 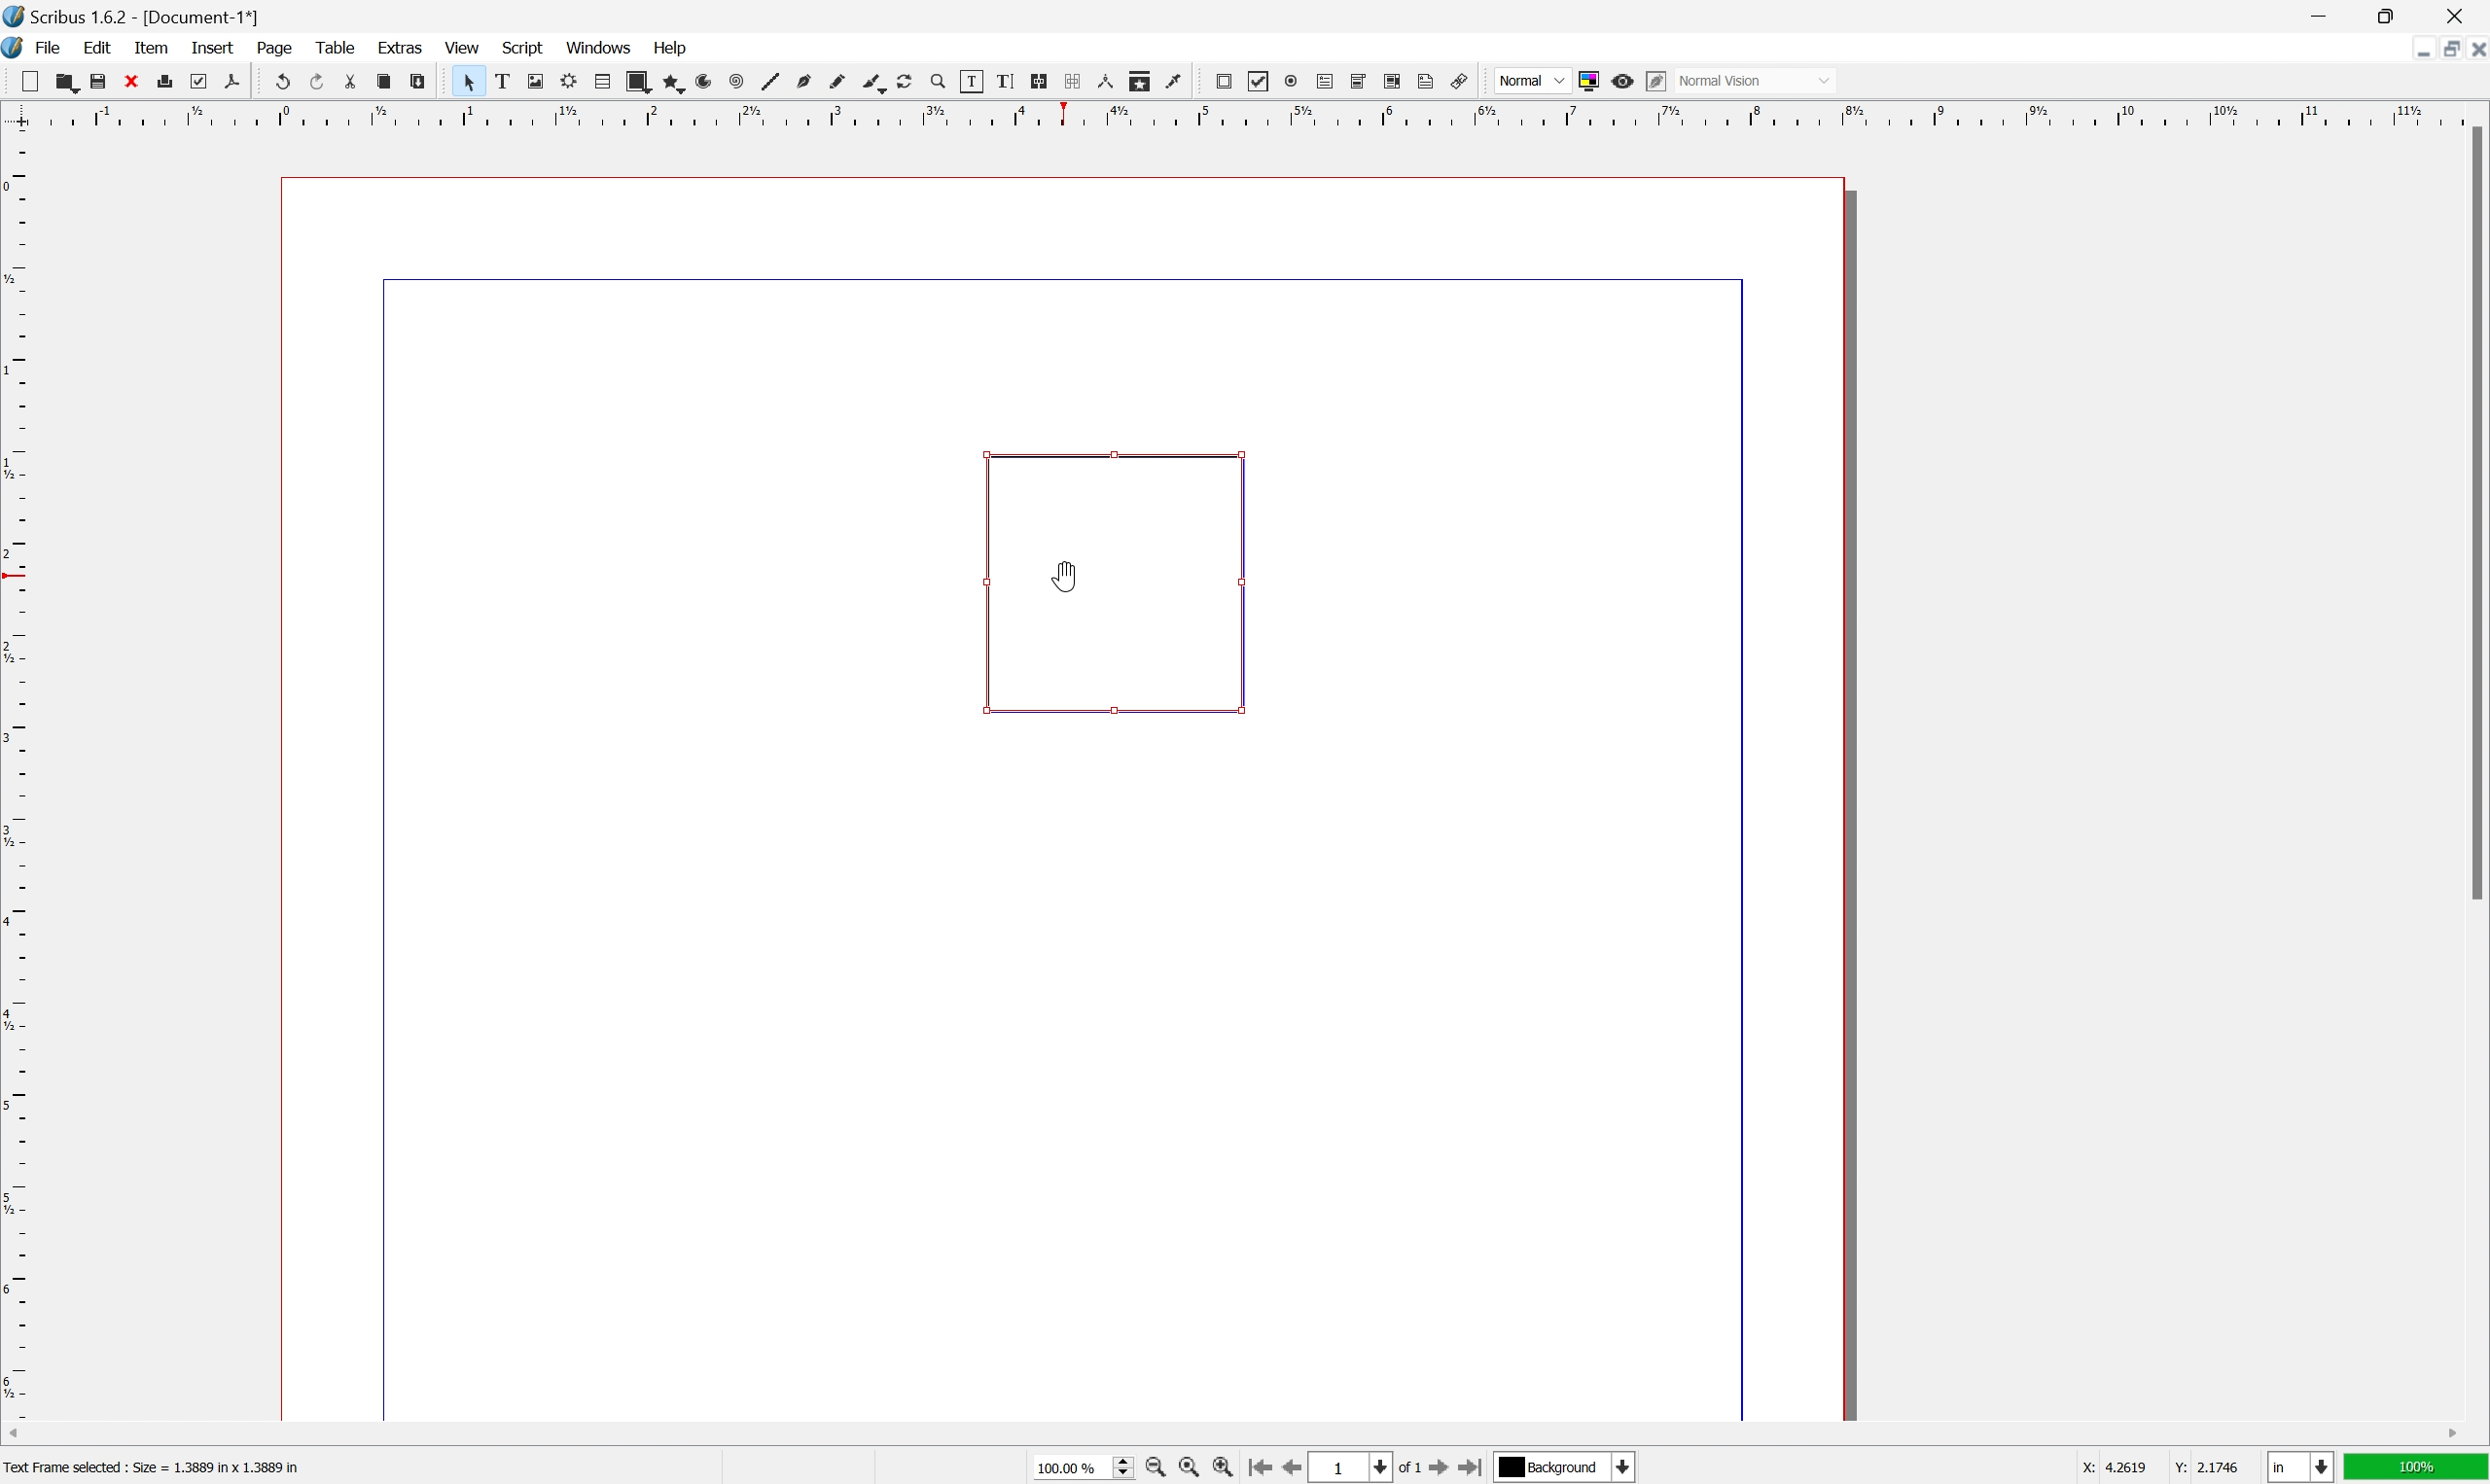 I want to click on render frame, so click(x=570, y=81).